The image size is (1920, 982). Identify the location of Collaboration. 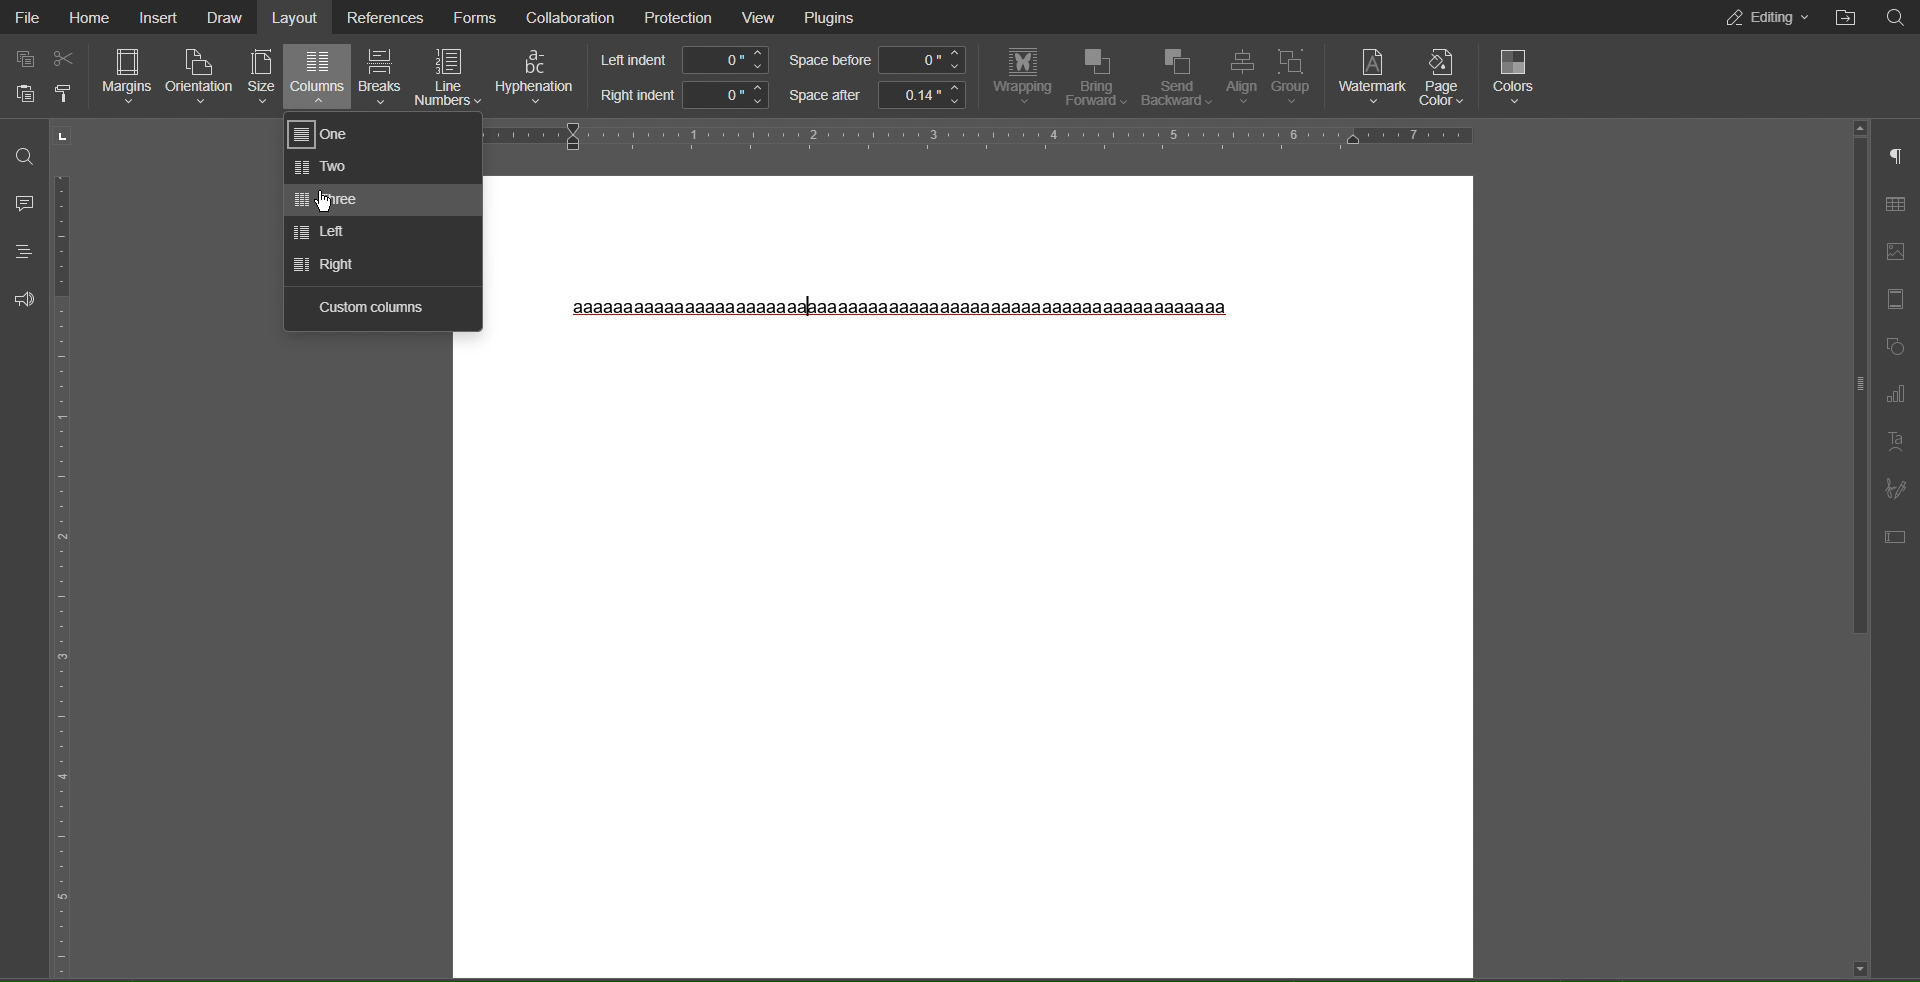
(571, 18).